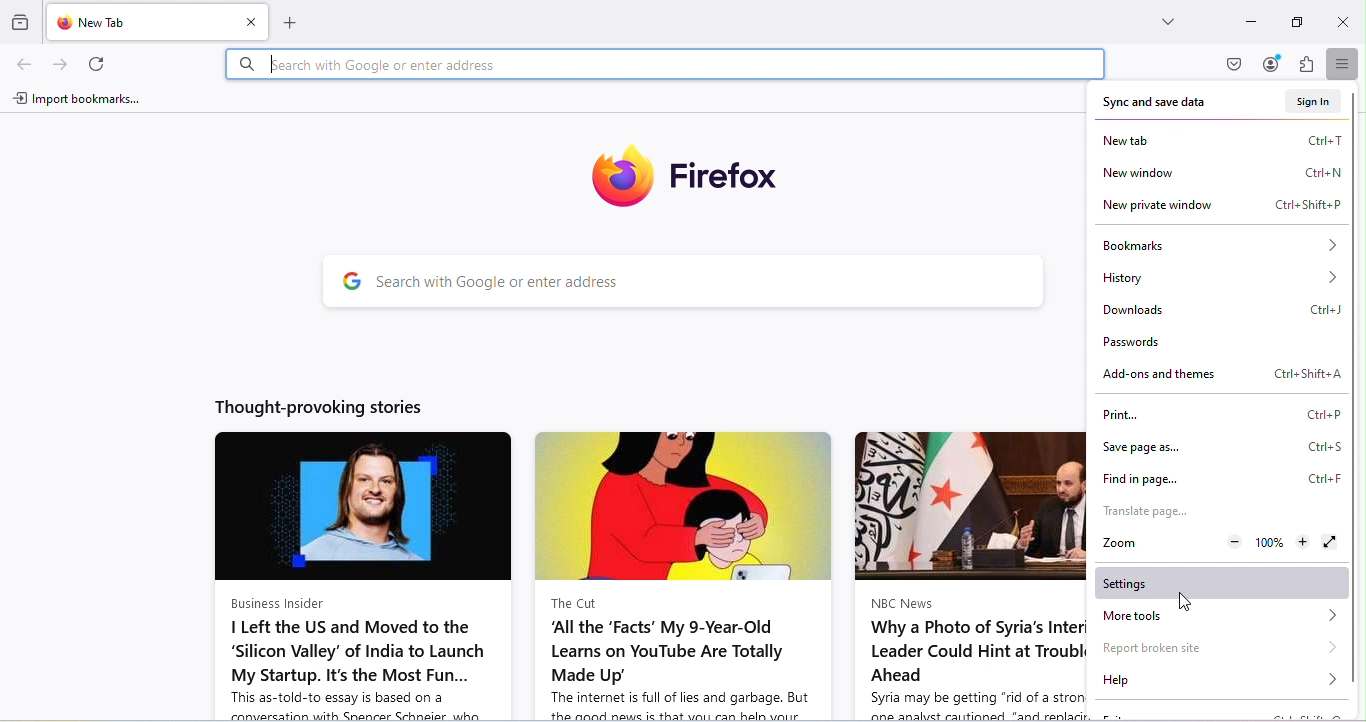  Describe the element at coordinates (1357, 187) in the screenshot. I see `Scroll bar` at that location.